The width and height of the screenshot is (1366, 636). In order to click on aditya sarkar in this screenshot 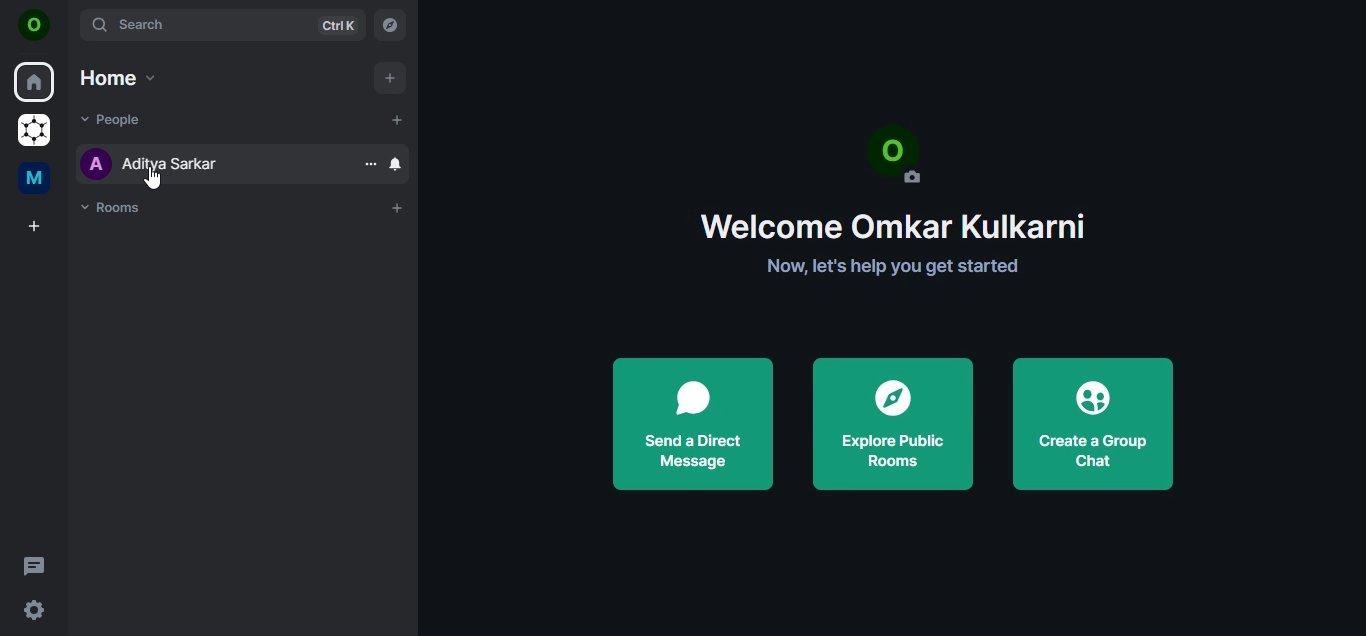, I will do `click(156, 165)`.